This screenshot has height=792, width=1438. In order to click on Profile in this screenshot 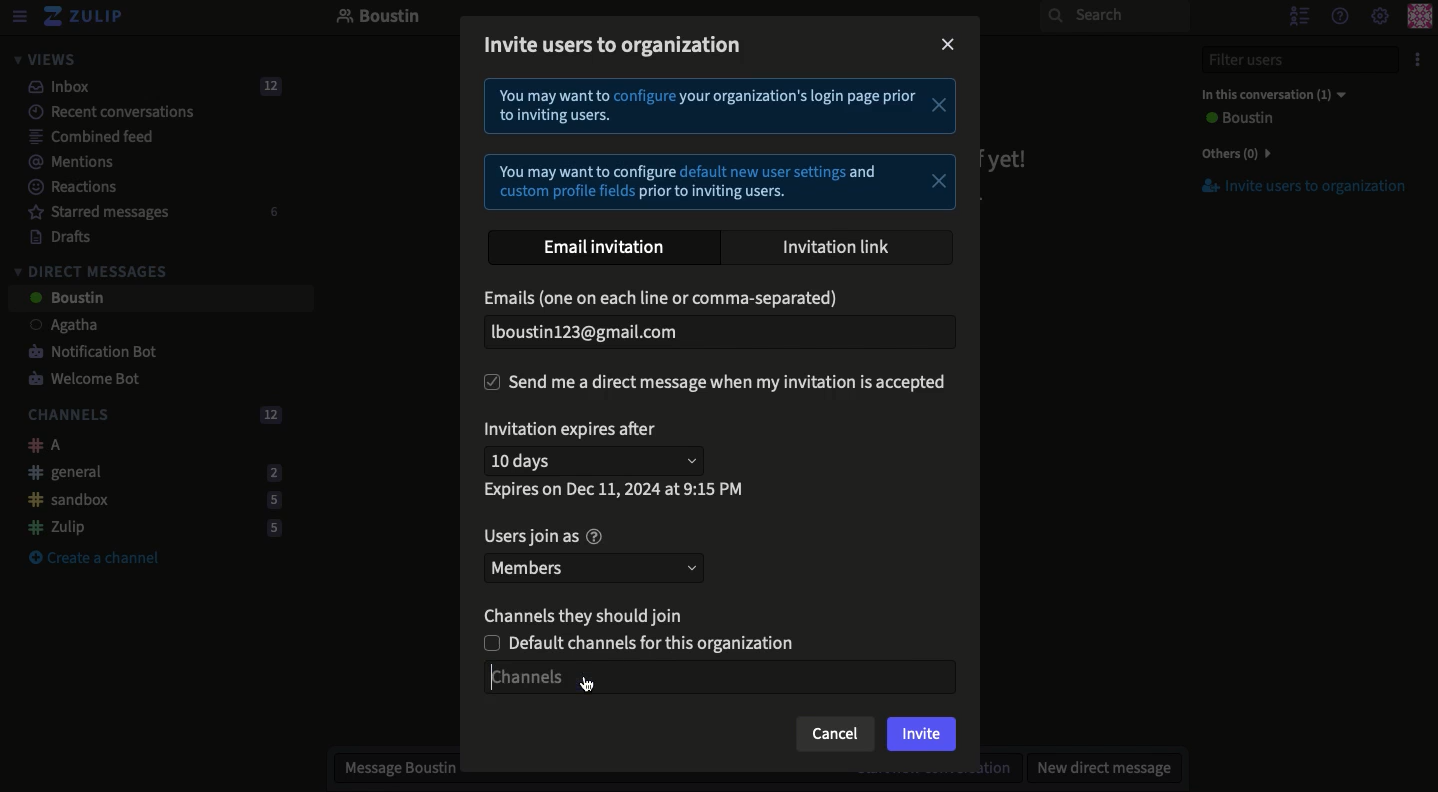, I will do `click(1419, 18)`.